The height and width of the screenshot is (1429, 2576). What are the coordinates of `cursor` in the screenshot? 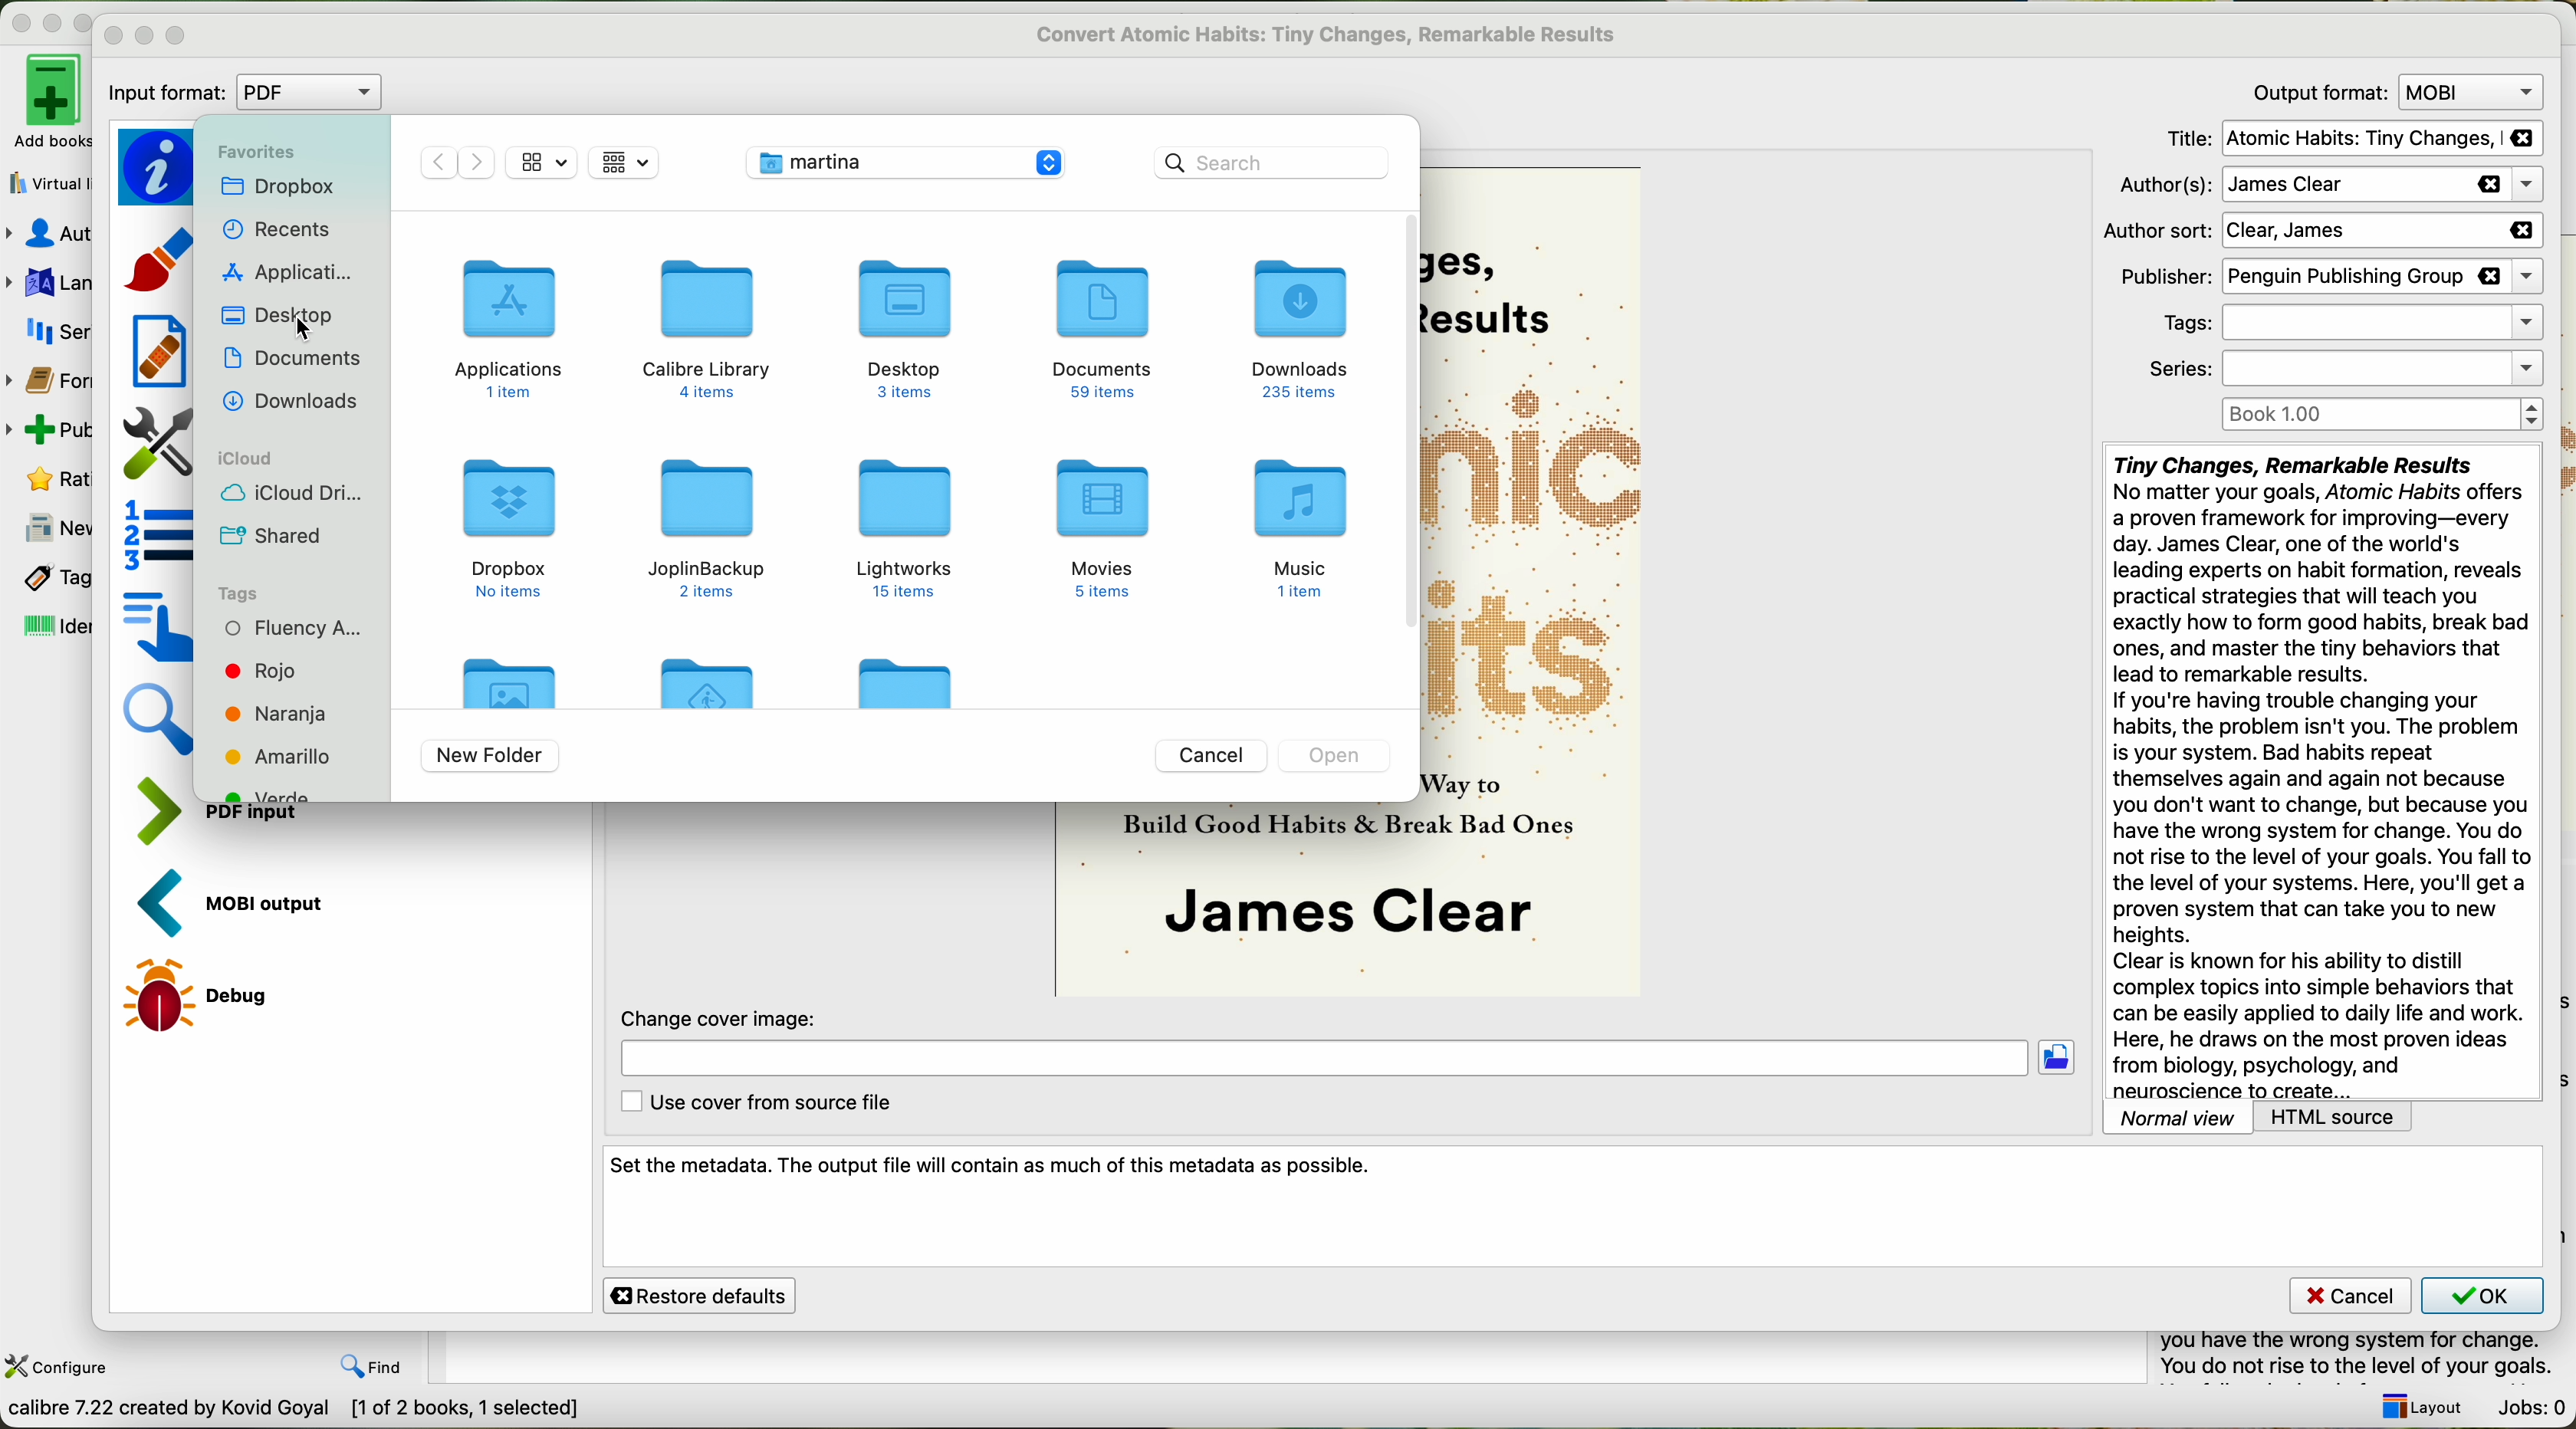 It's located at (304, 330).